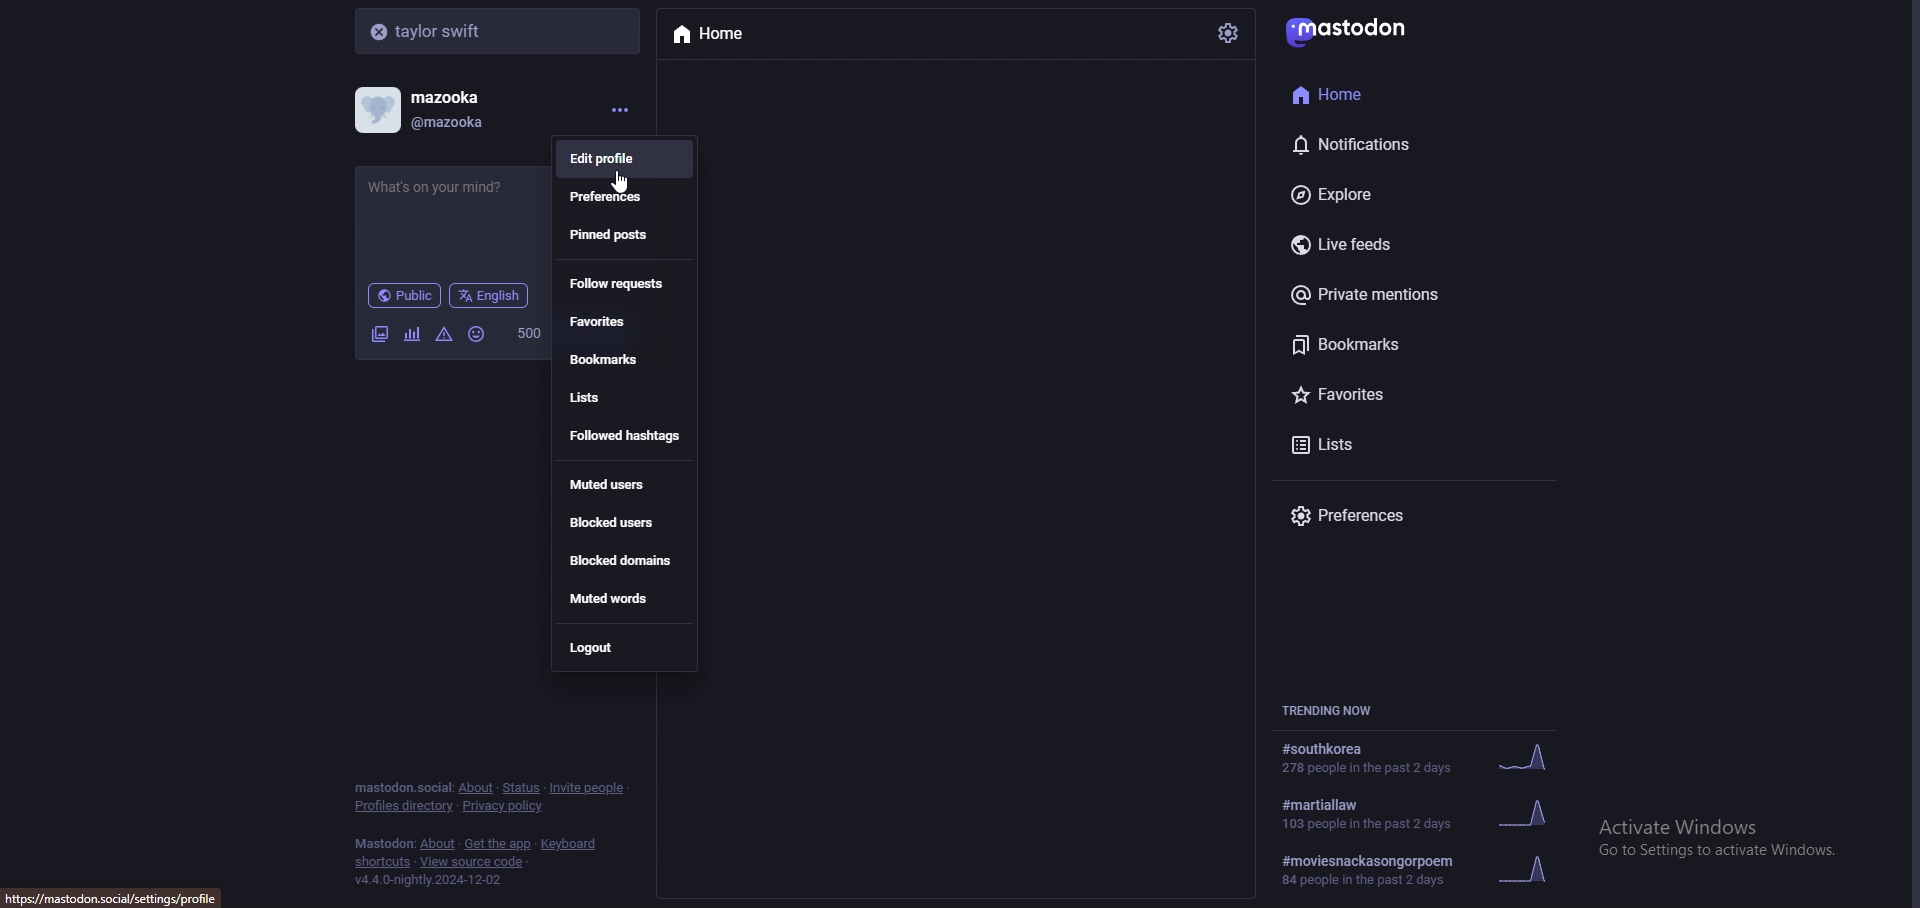  What do you see at coordinates (624, 359) in the screenshot?
I see `bookmarks` at bounding box center [624, 359].